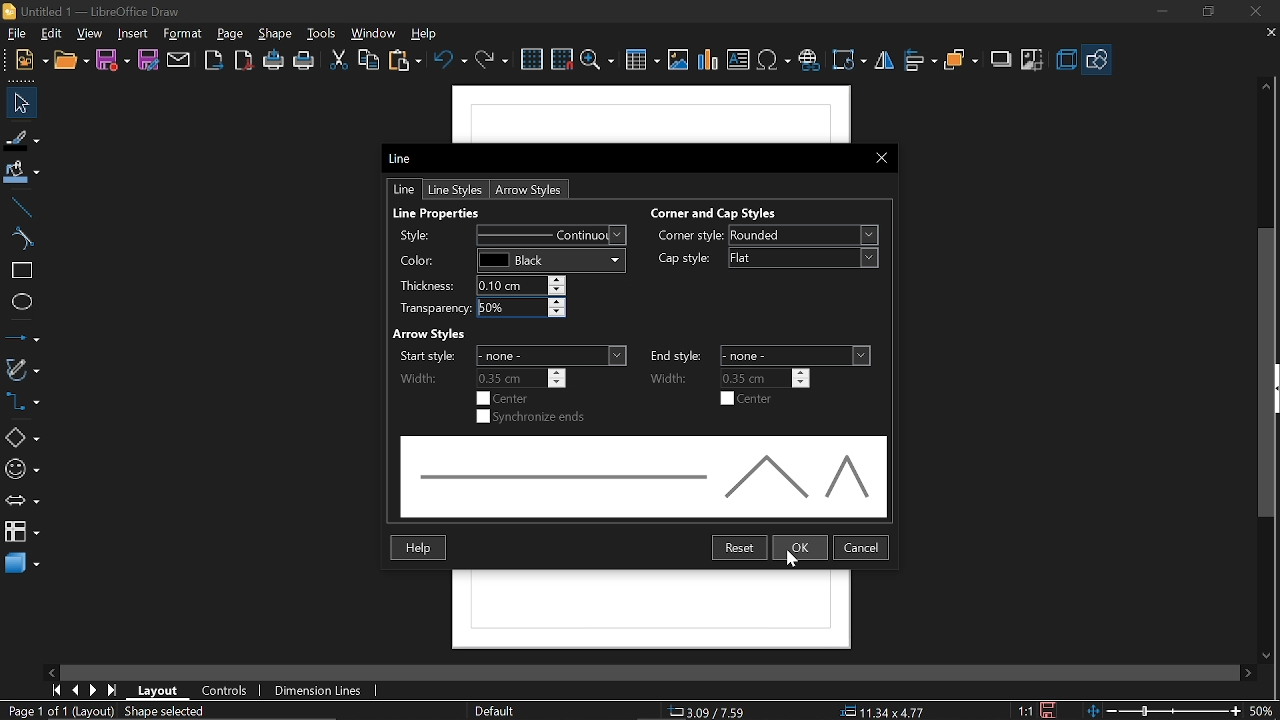 The image size is (1280, 720). I want to click on Cursor, so click(794, 563).